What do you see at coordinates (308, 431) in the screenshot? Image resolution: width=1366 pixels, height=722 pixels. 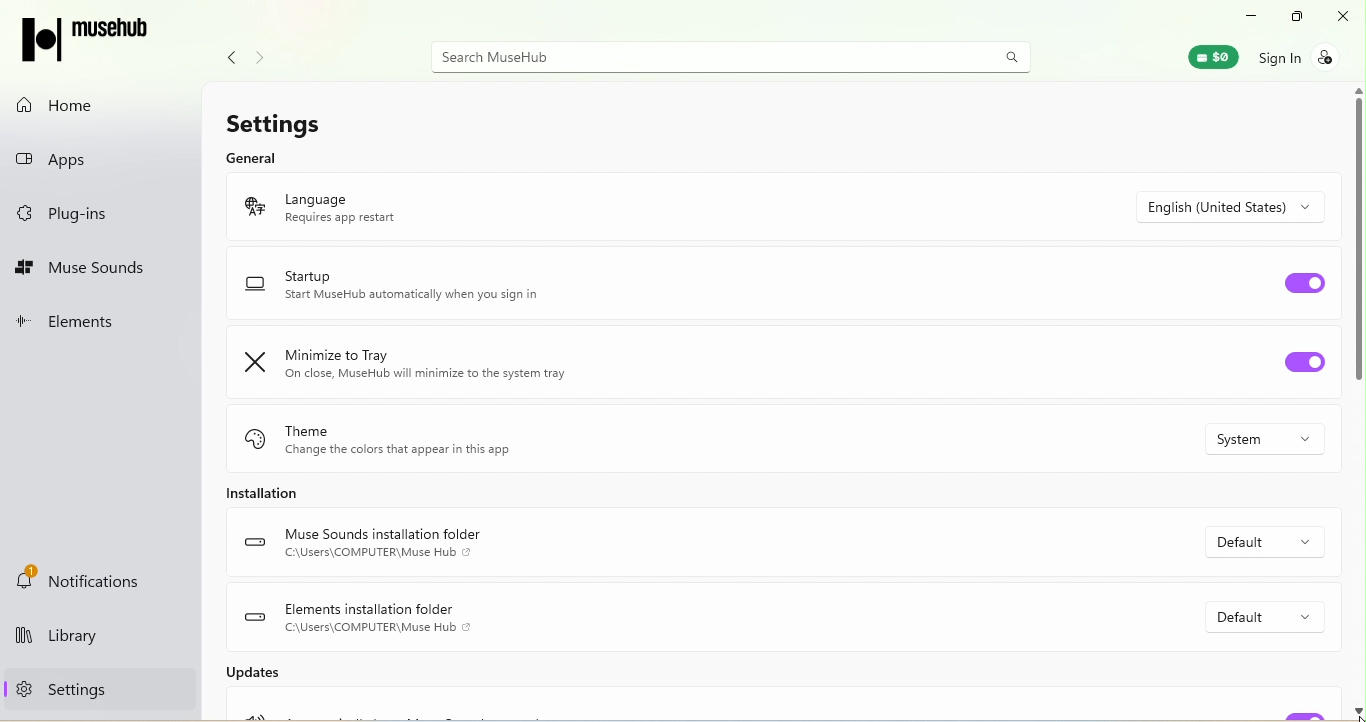 I see `Theme` at bounding box center [308, 431].